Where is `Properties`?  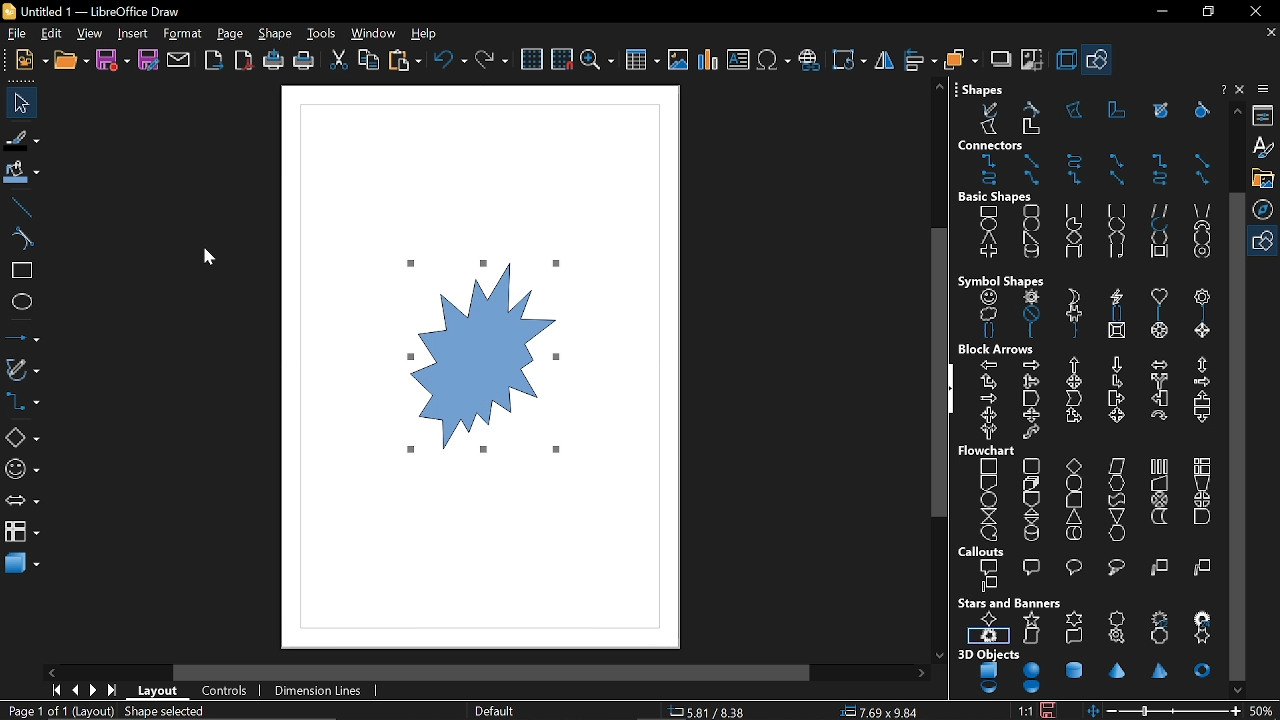
Properties is located at coordinates (1265, 114).